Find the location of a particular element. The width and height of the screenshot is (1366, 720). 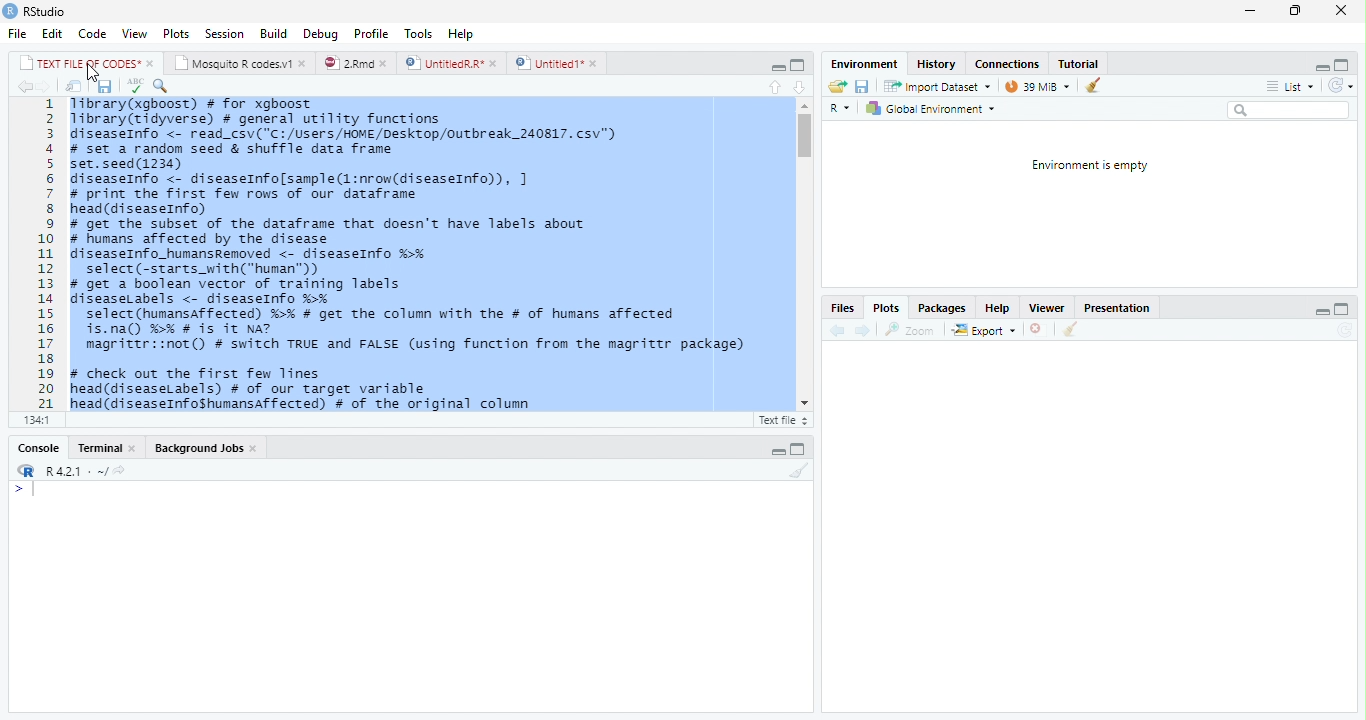

Terminal is located at coordinates (105, 449).